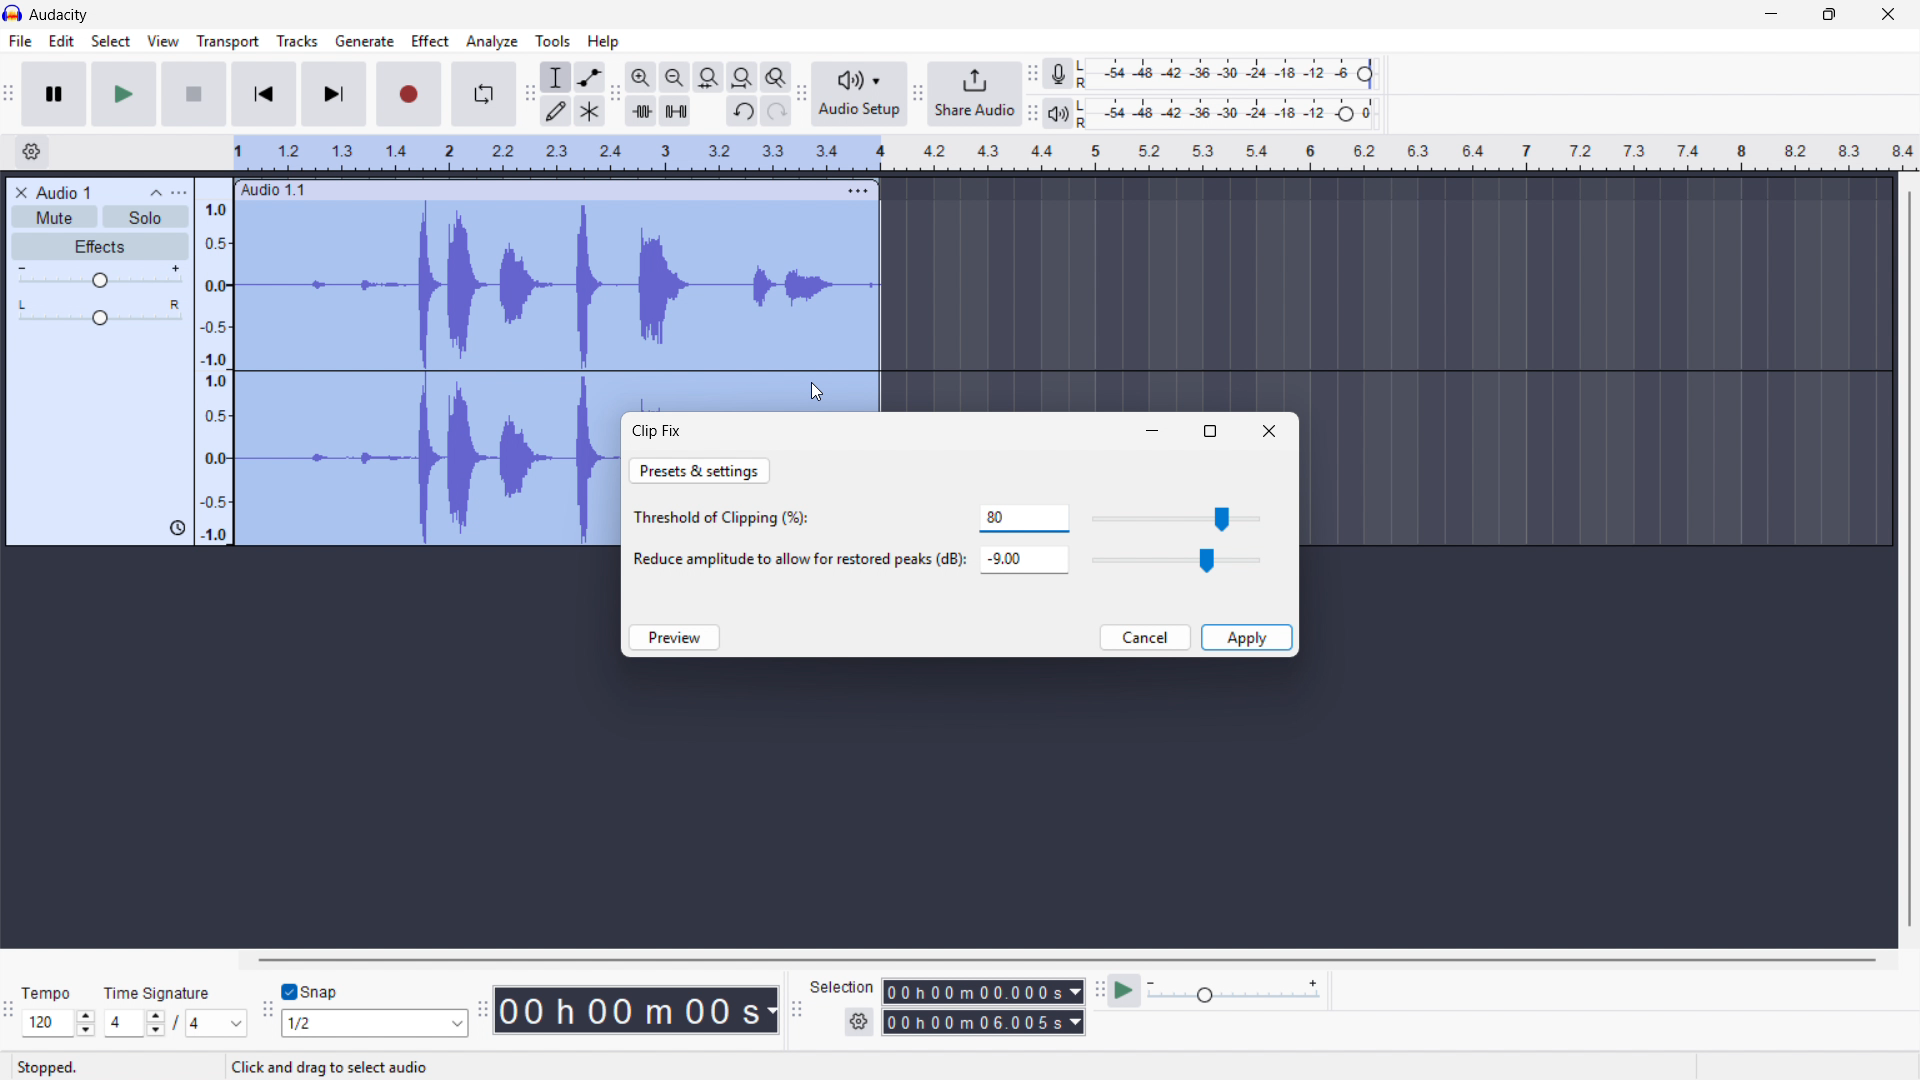  Describe the element at coordinates (673, 637) in the screenshot. I see `Preview` at that location.